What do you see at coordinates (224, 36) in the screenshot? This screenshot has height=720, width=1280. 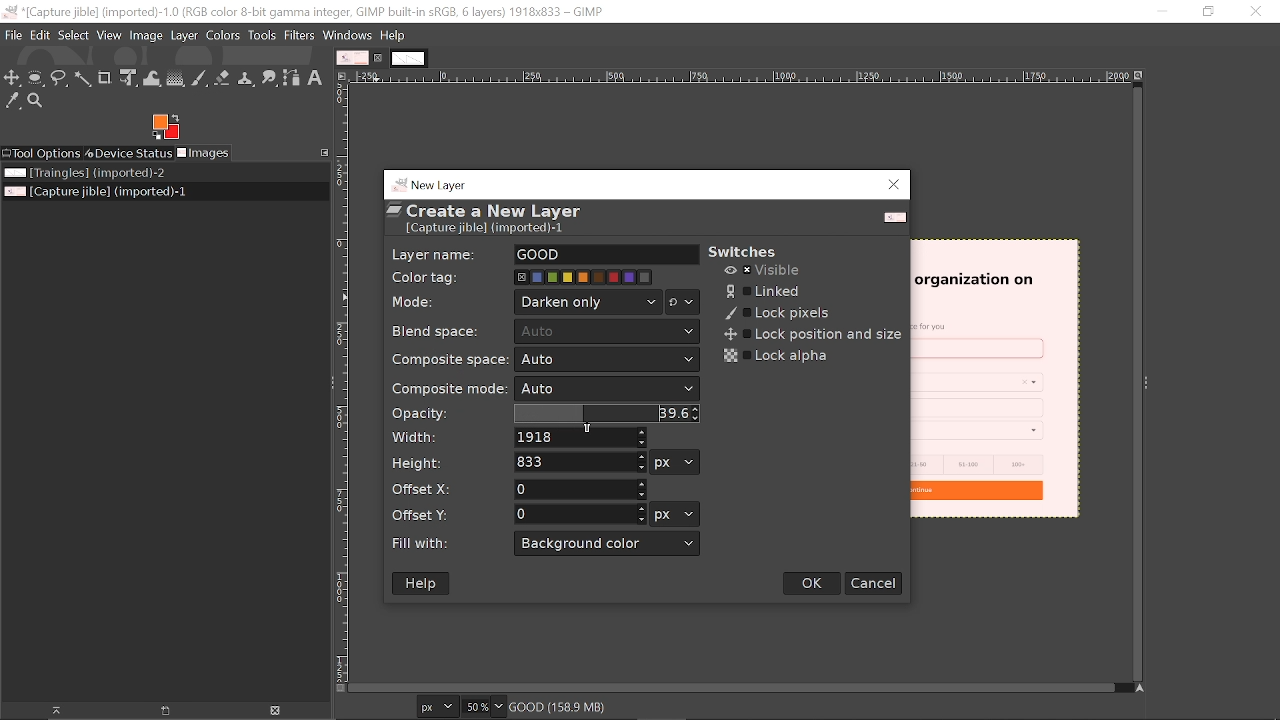 I see `Colors` at bounding box center [224, 36].